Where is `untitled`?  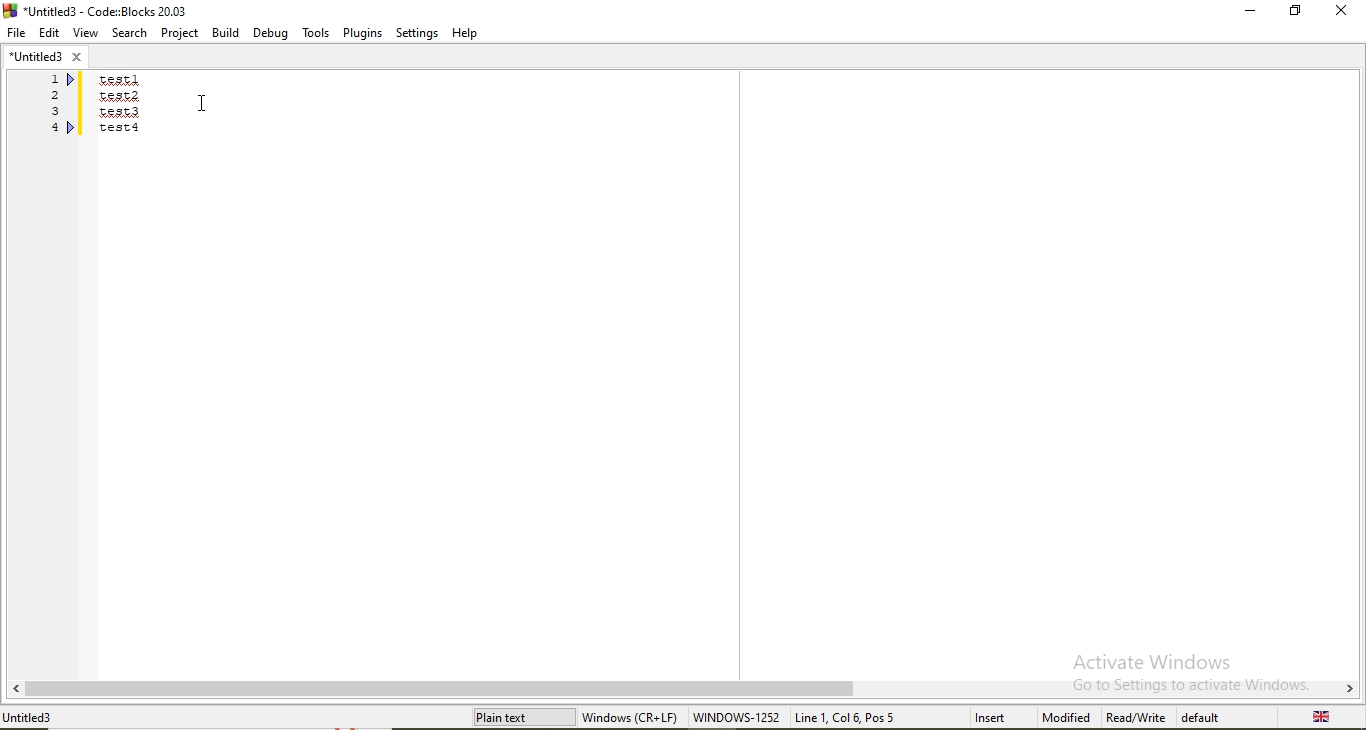
untitled is located at coordinates (45, 55).